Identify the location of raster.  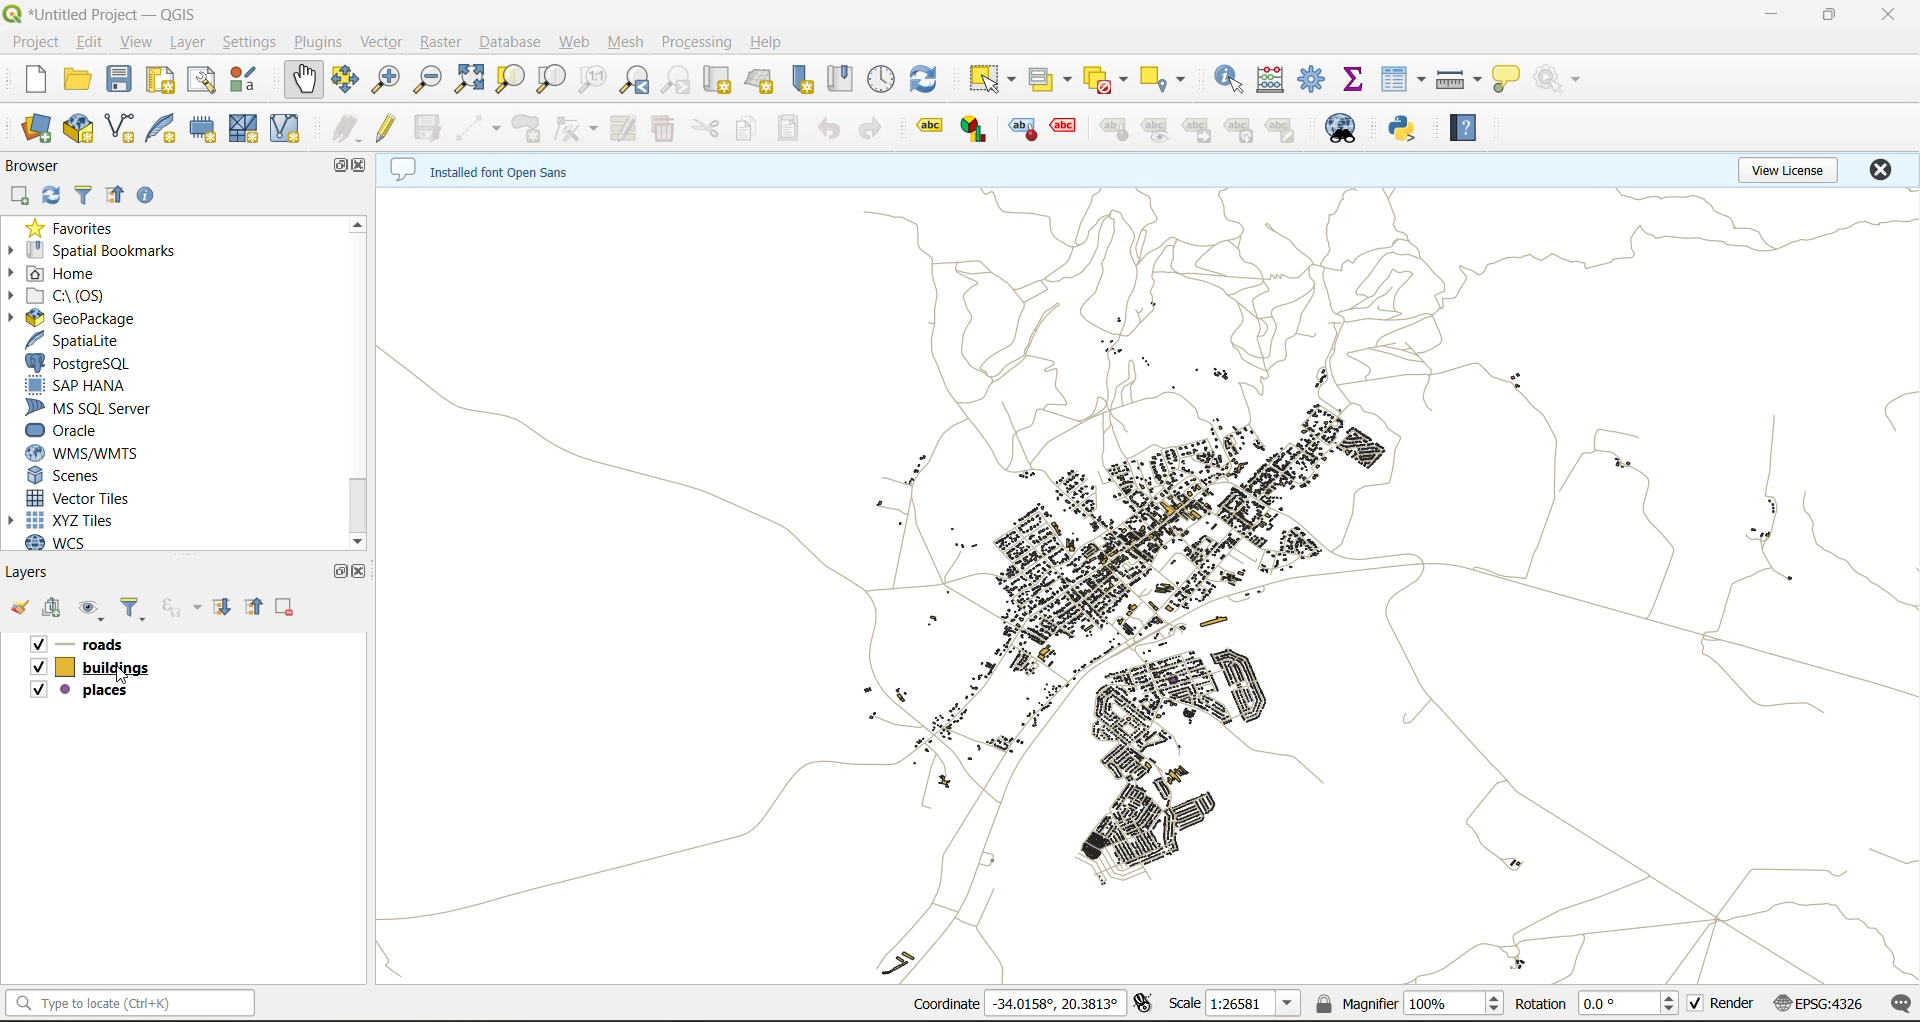
(438, 43).